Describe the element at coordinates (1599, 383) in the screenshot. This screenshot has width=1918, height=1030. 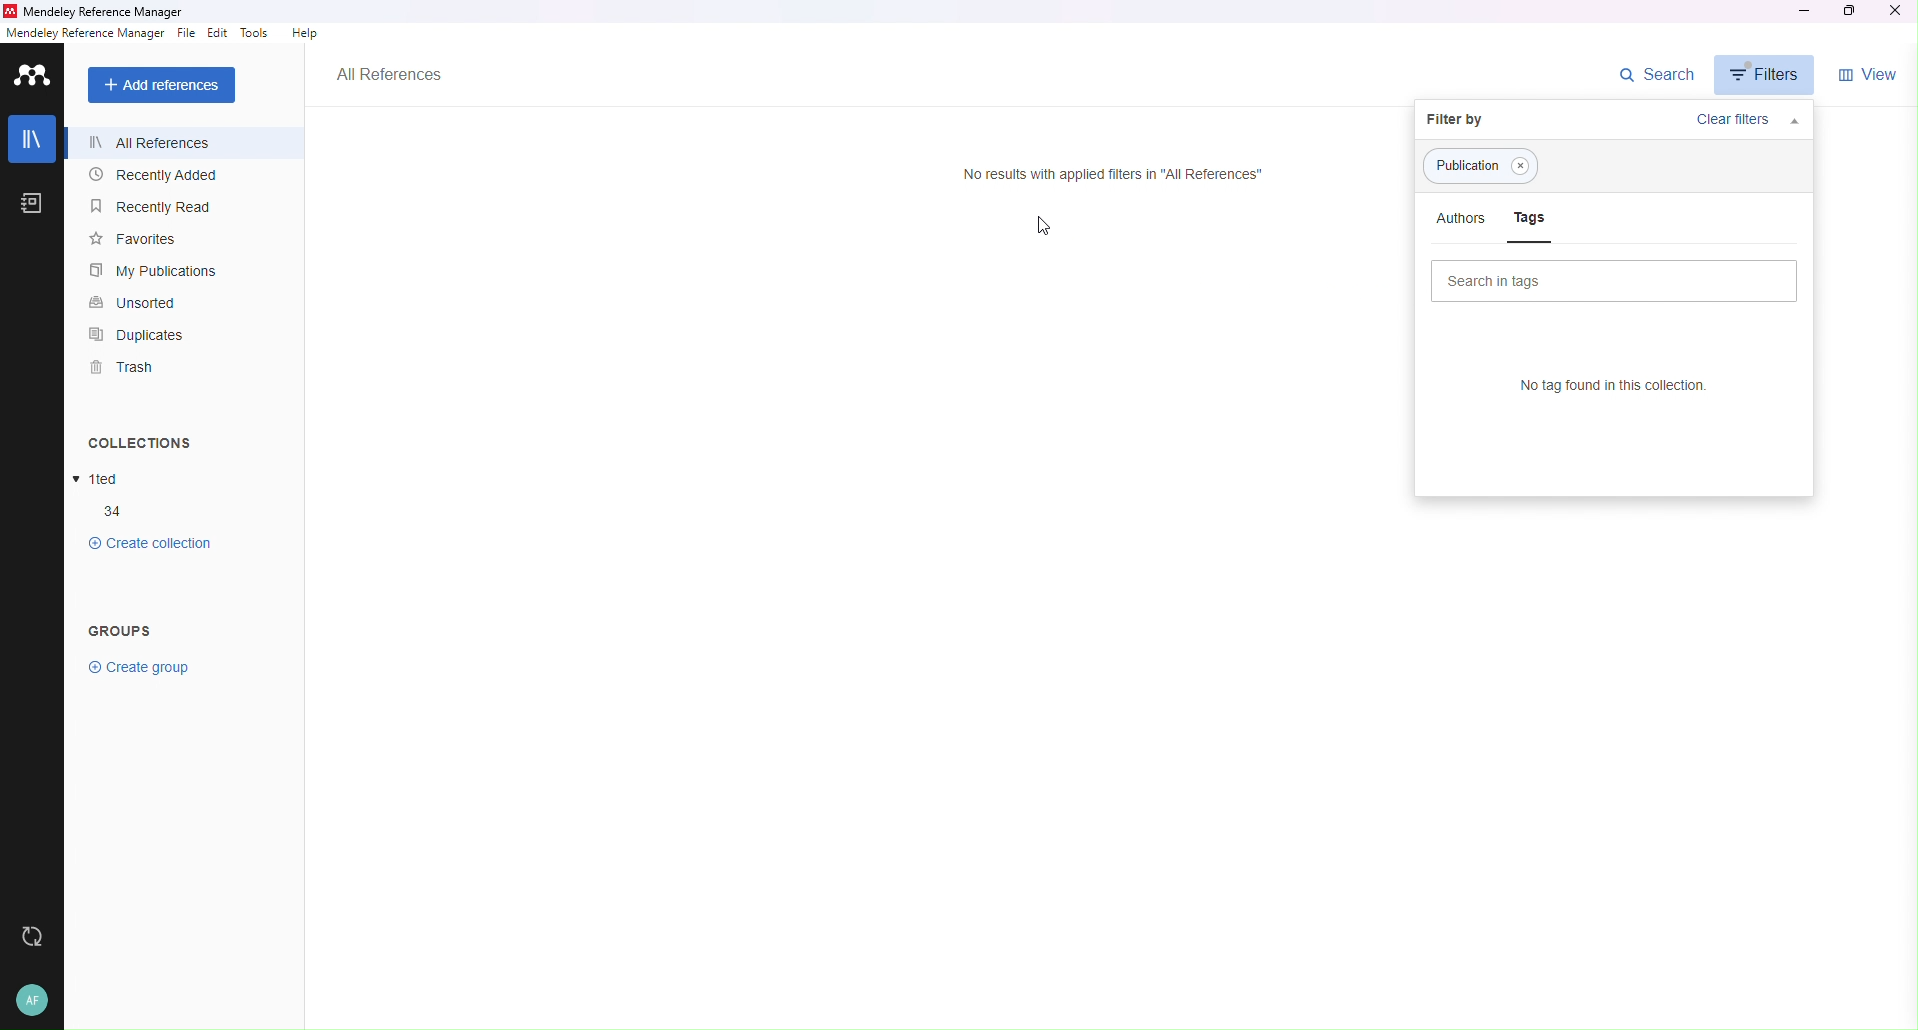
I see `No tag found in this collection.` at that location.